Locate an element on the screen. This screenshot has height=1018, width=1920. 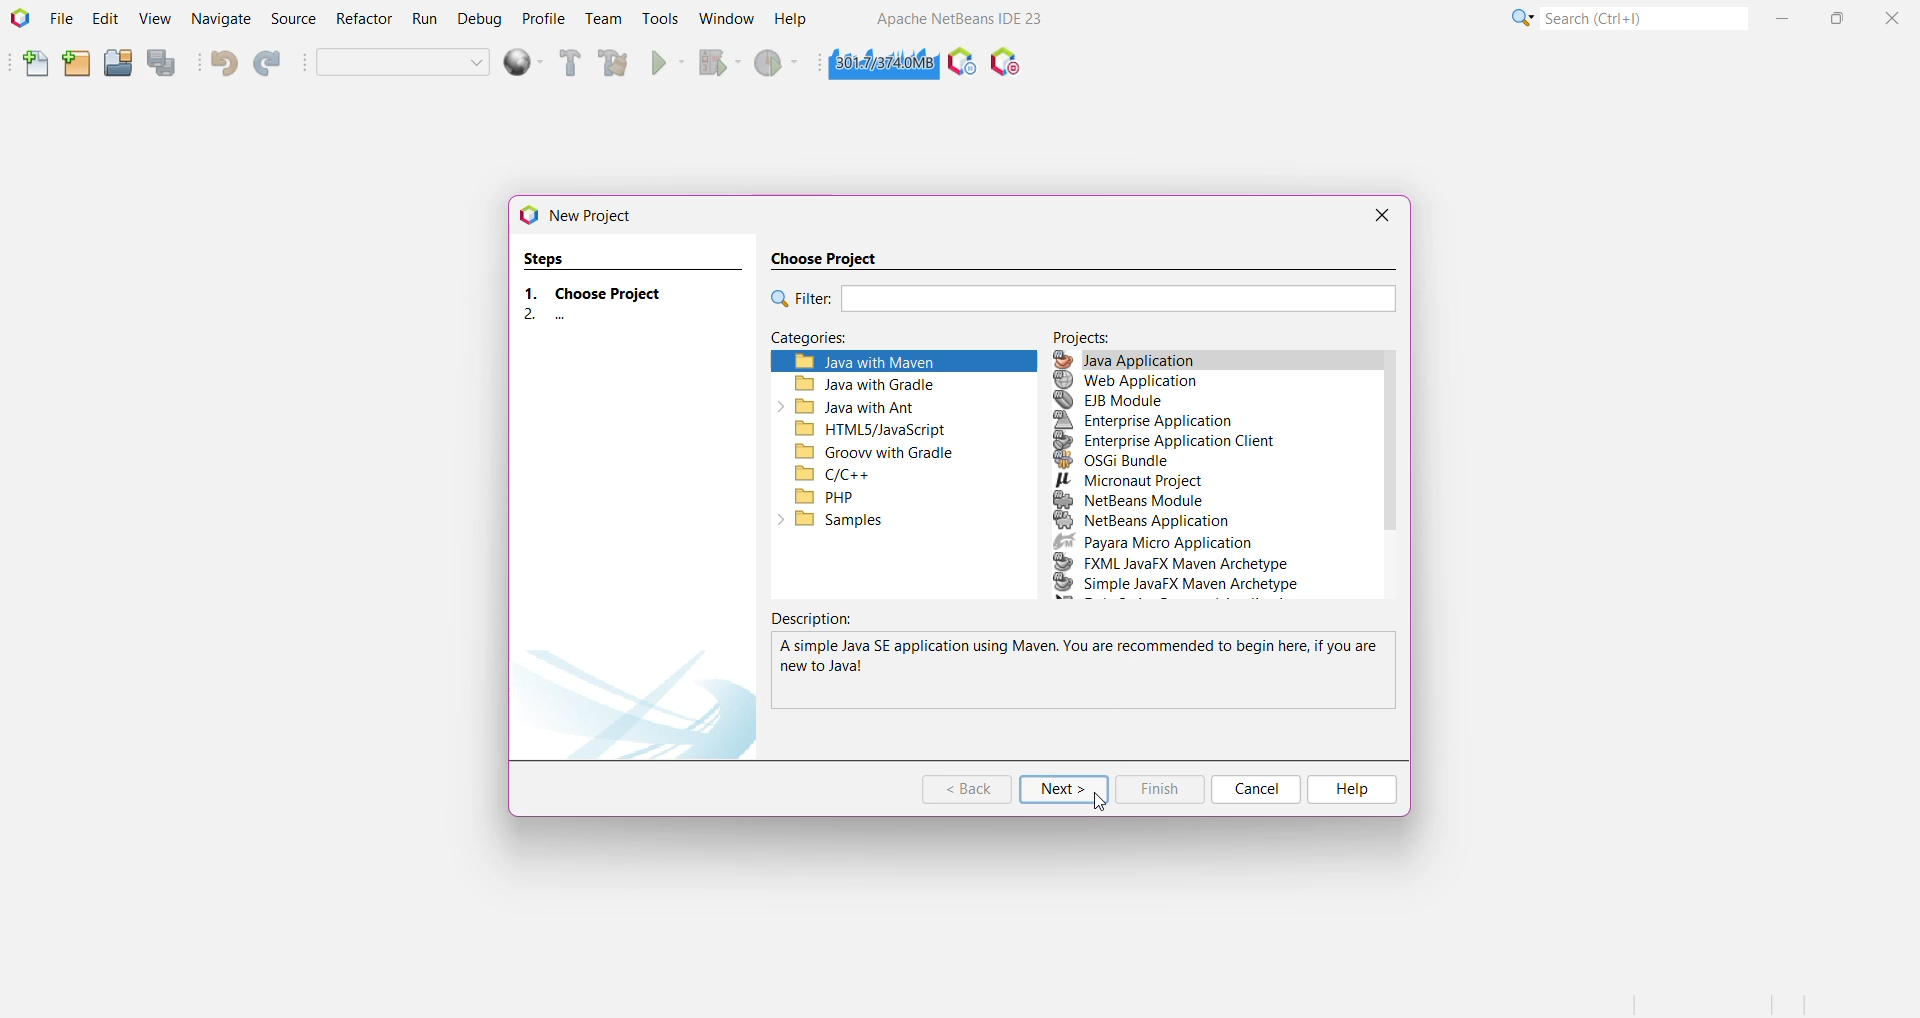
Java Application is located at coordinates (1214, 361).